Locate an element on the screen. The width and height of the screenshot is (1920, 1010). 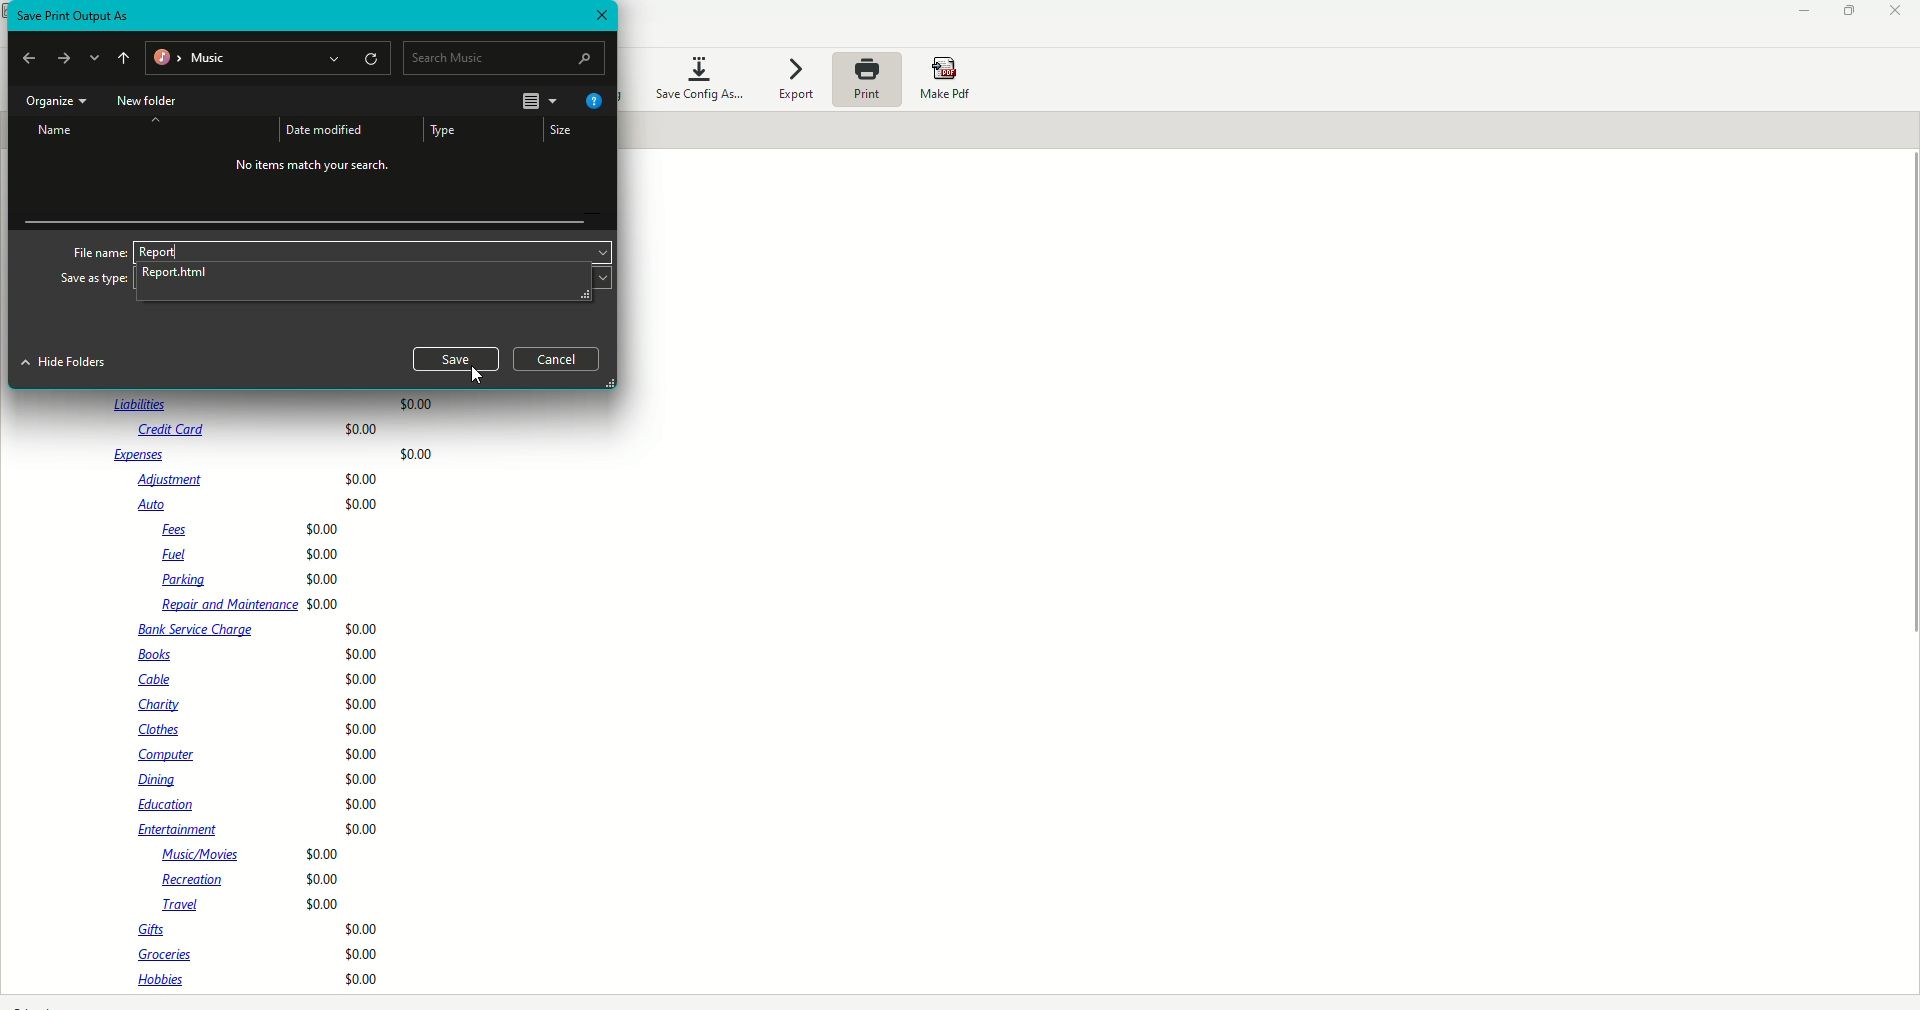
Report.html is located at coordinates (180, 272).